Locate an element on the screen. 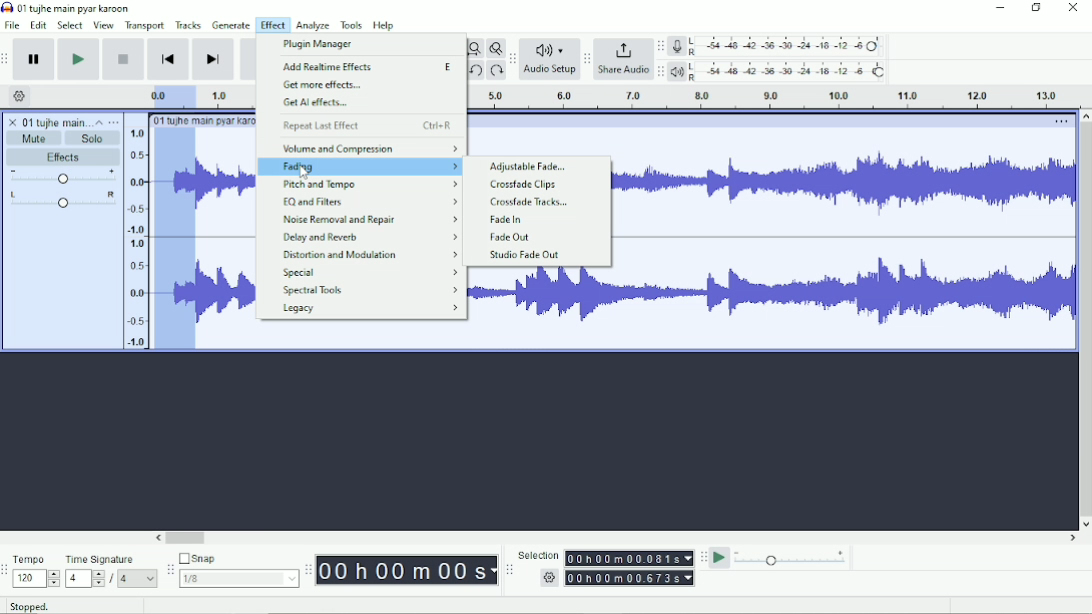  Already Played is located at coordinates (169, 96).